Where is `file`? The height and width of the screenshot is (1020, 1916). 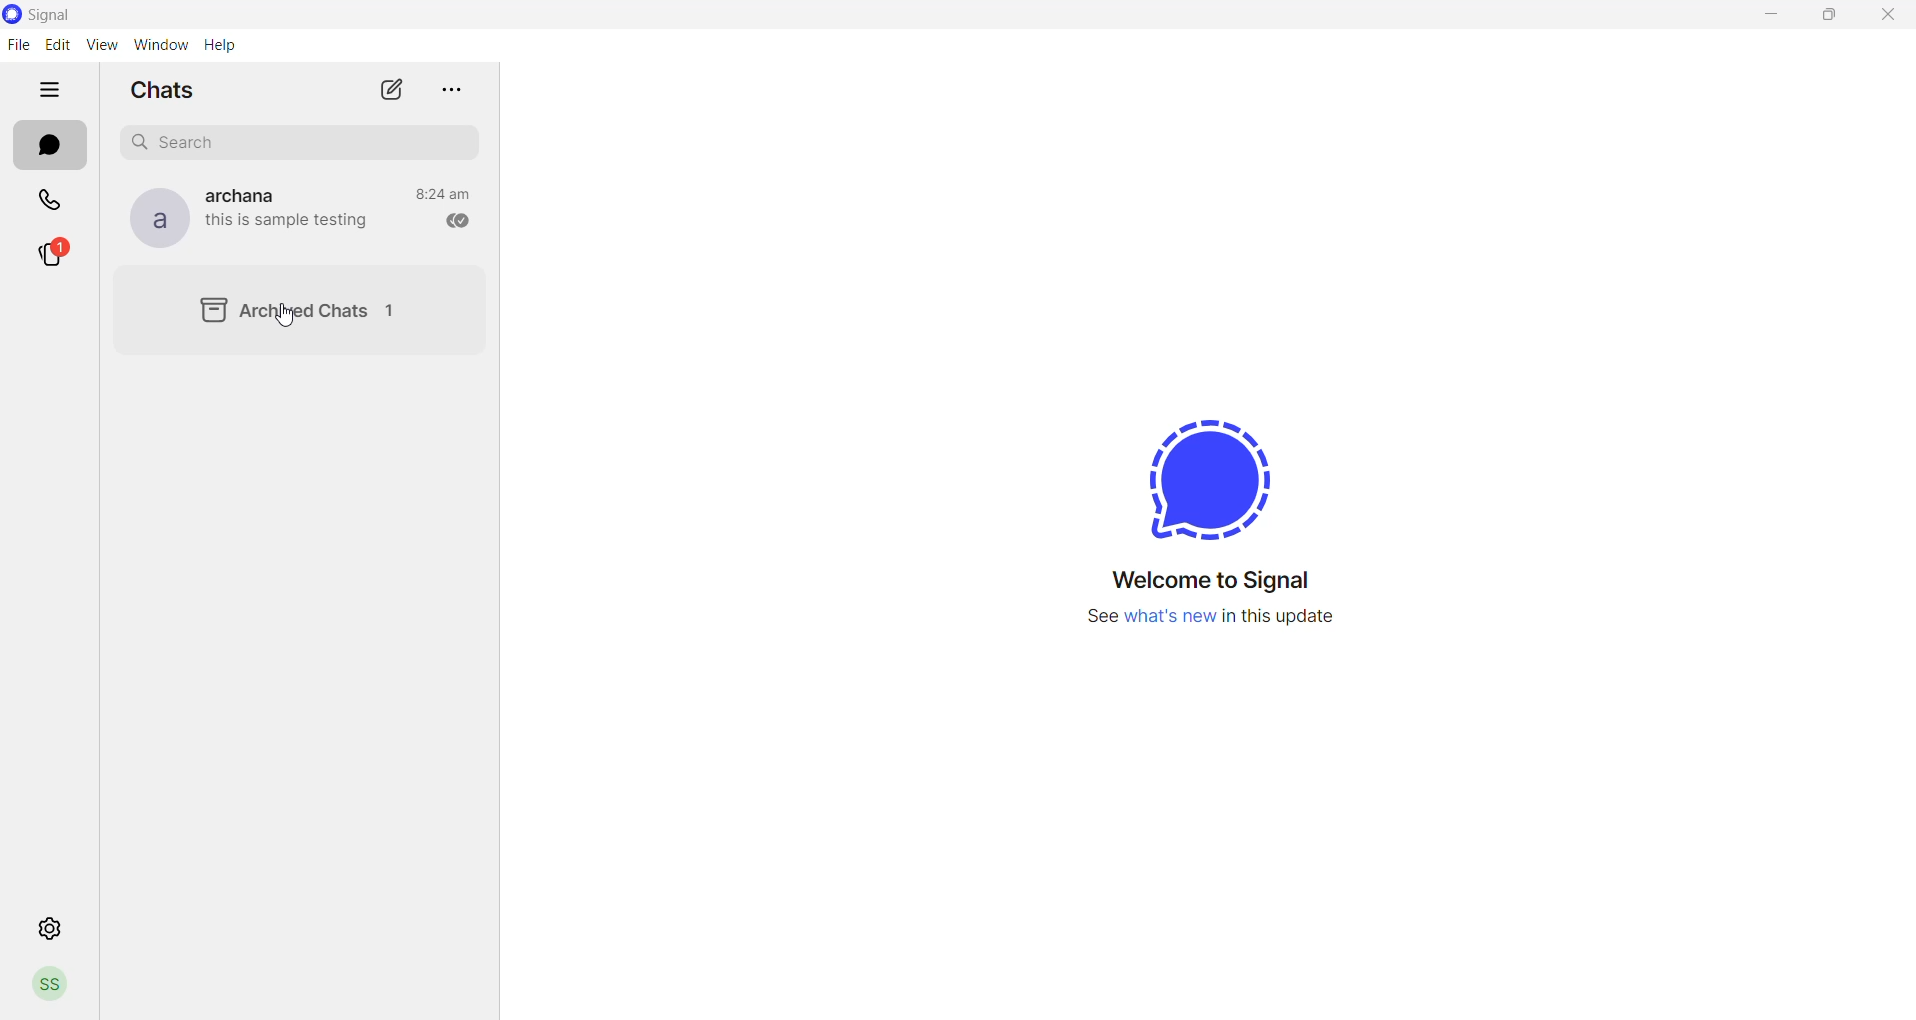
file is located at coordinates (18, 46).